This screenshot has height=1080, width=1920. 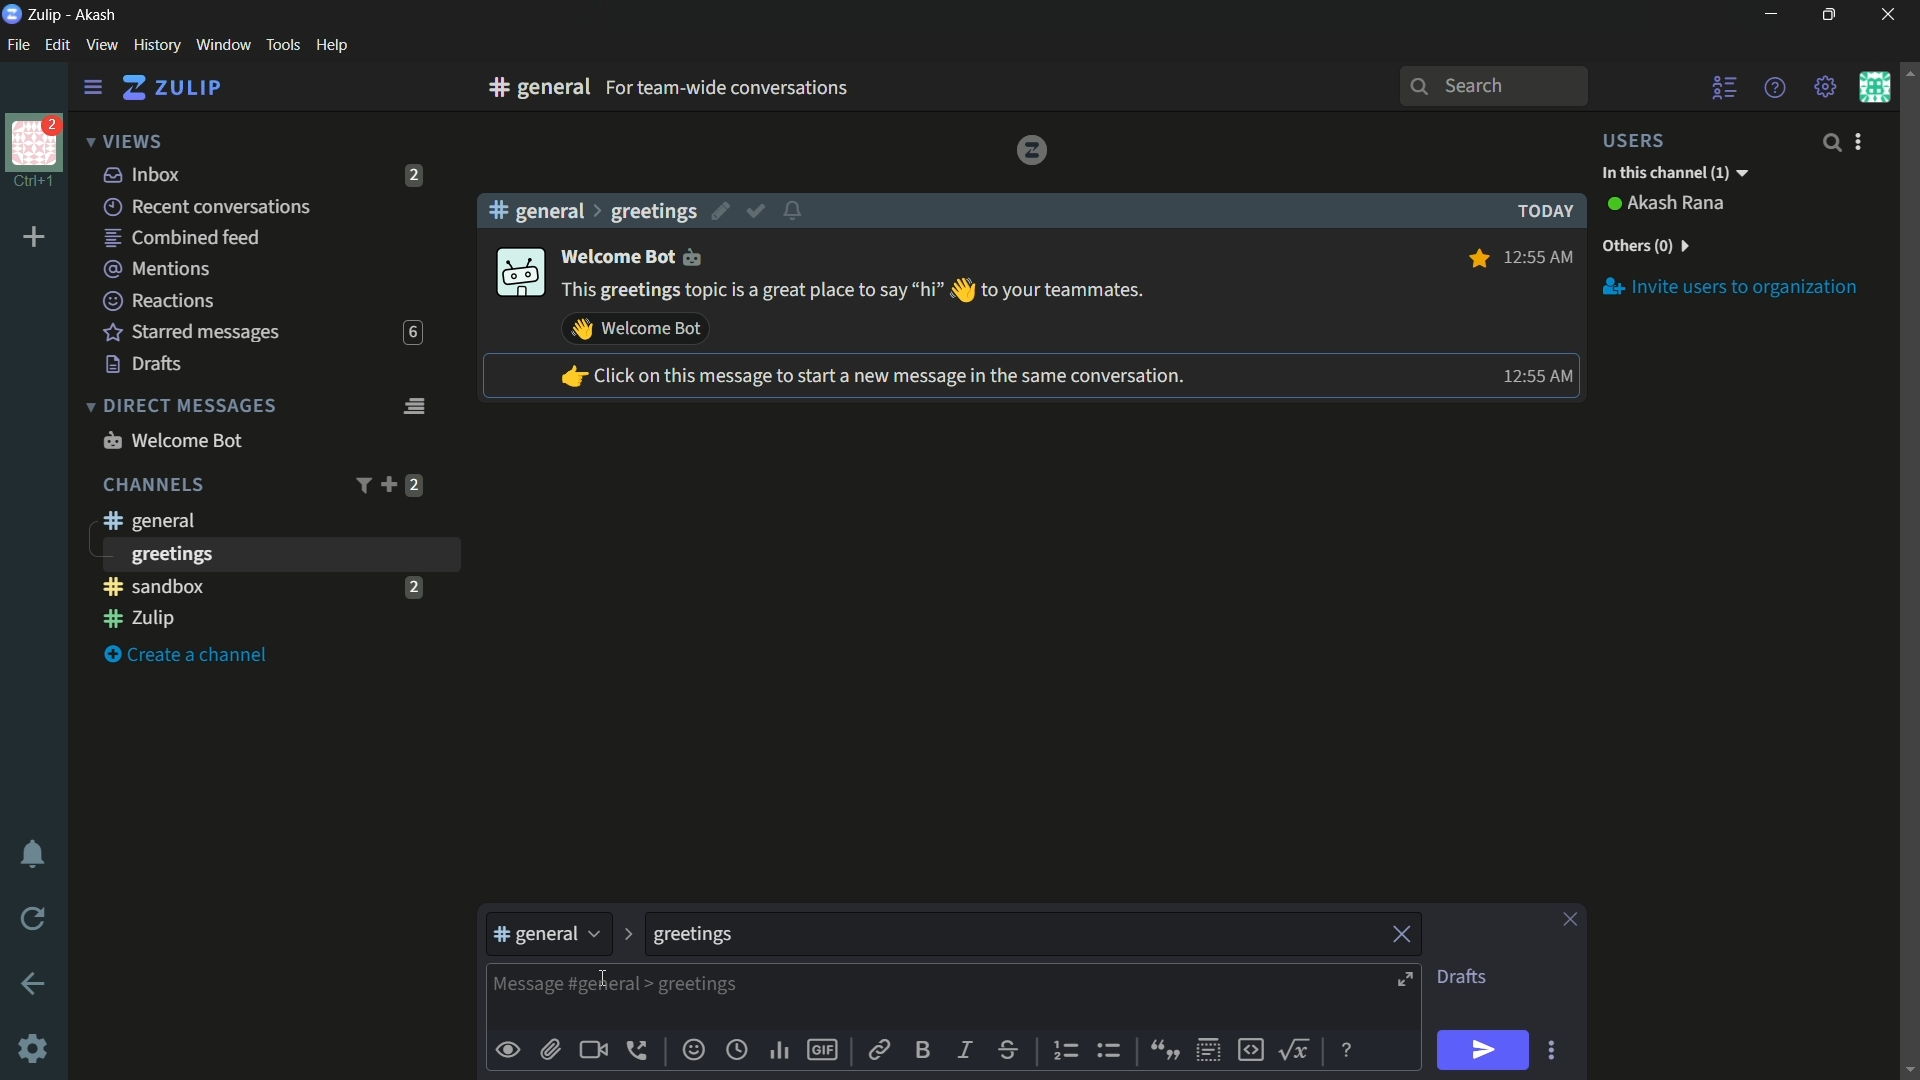 What do you see at coordinates (758, 212) in the screenshot?
I see `mark as resolved` at bounding box center [758, 212].